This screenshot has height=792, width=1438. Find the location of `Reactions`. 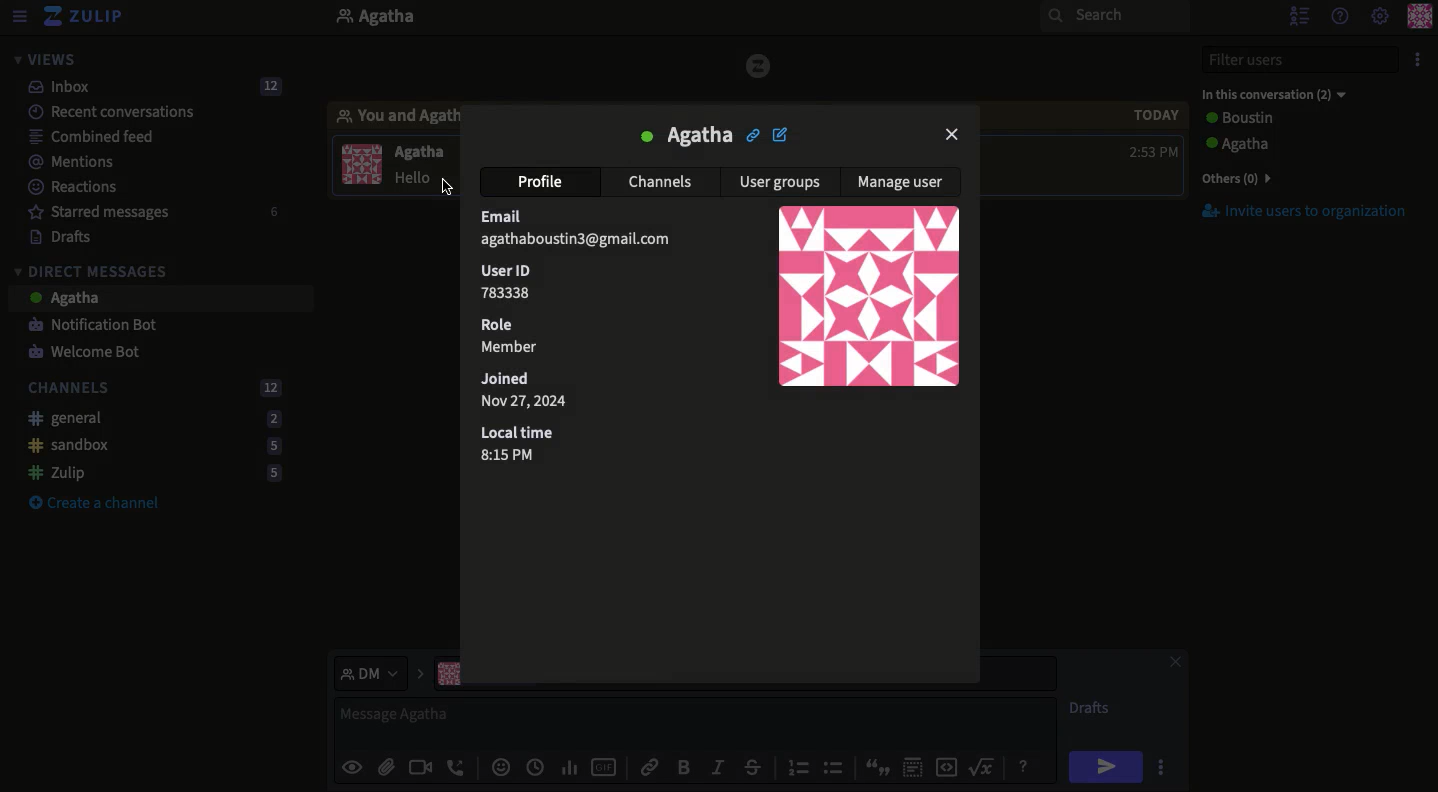

Reactions is located at coordinates (75, 186).